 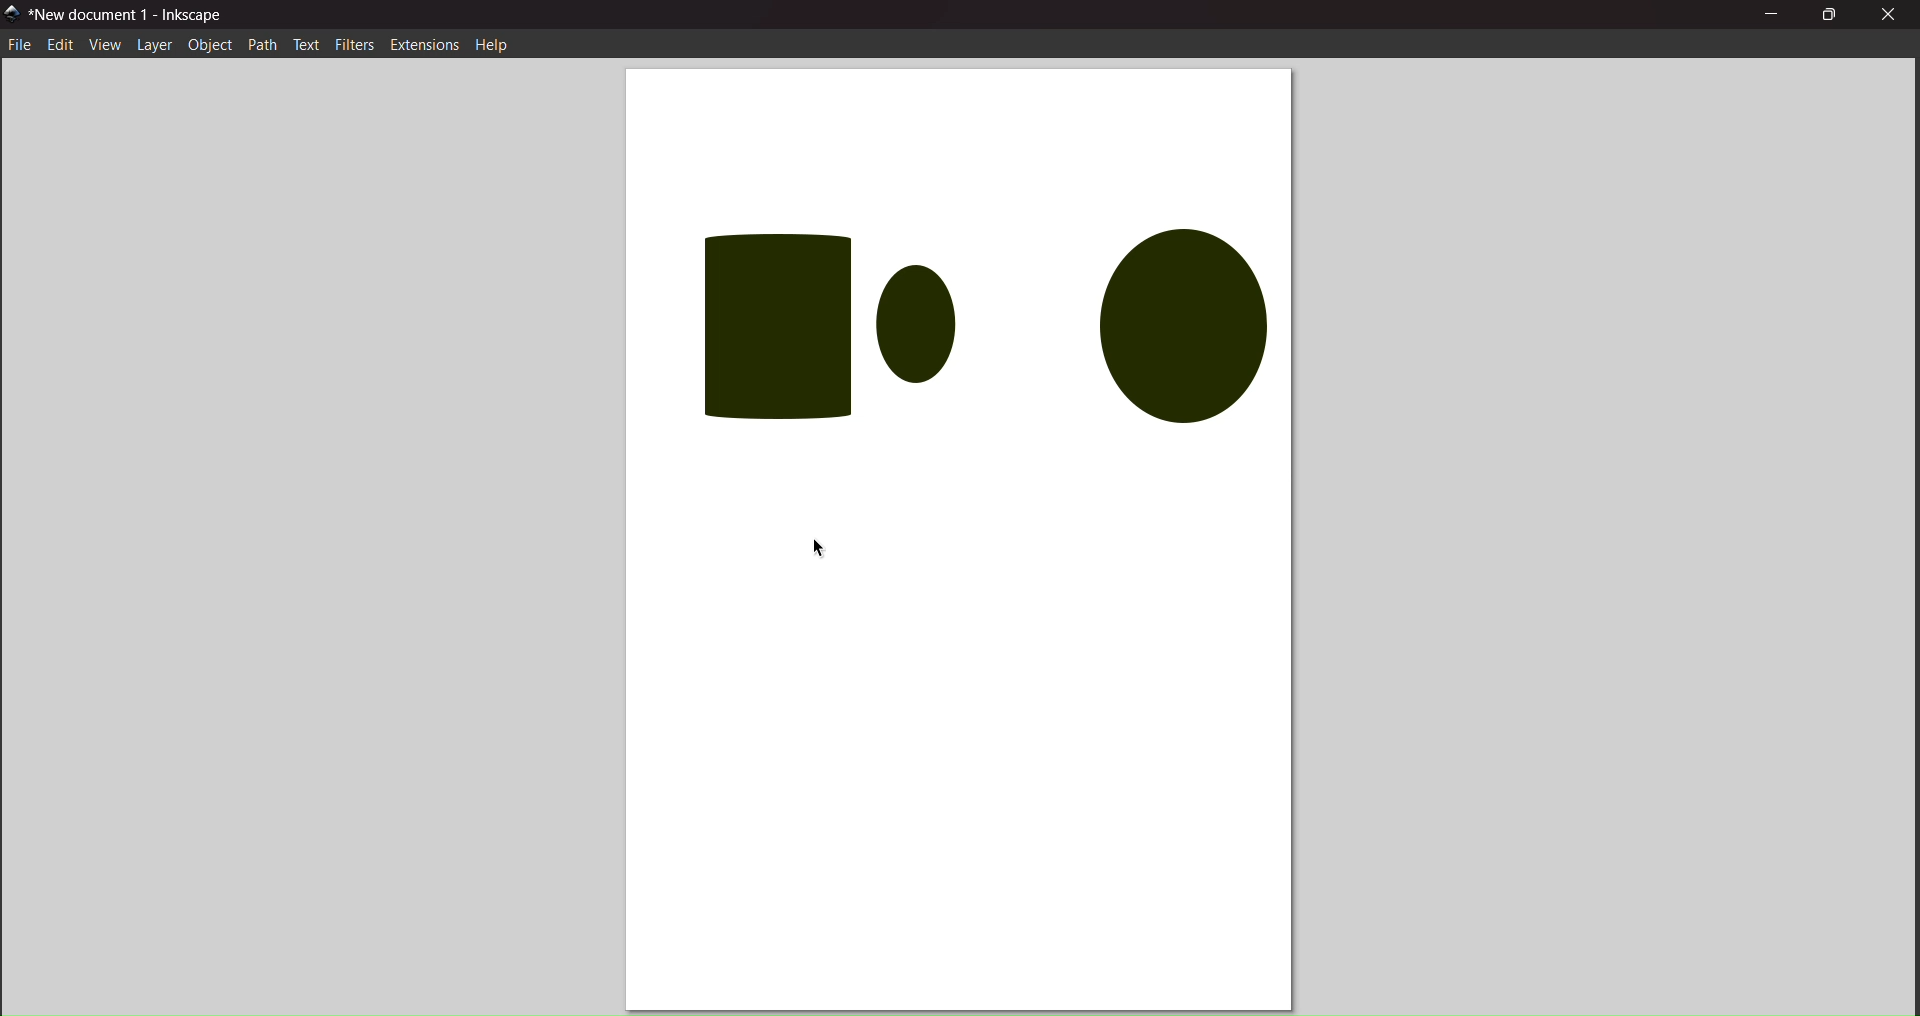 What do you see at coordinates (491, 46) in the screenshot?
I see `help` at bounding box center [491, 46].